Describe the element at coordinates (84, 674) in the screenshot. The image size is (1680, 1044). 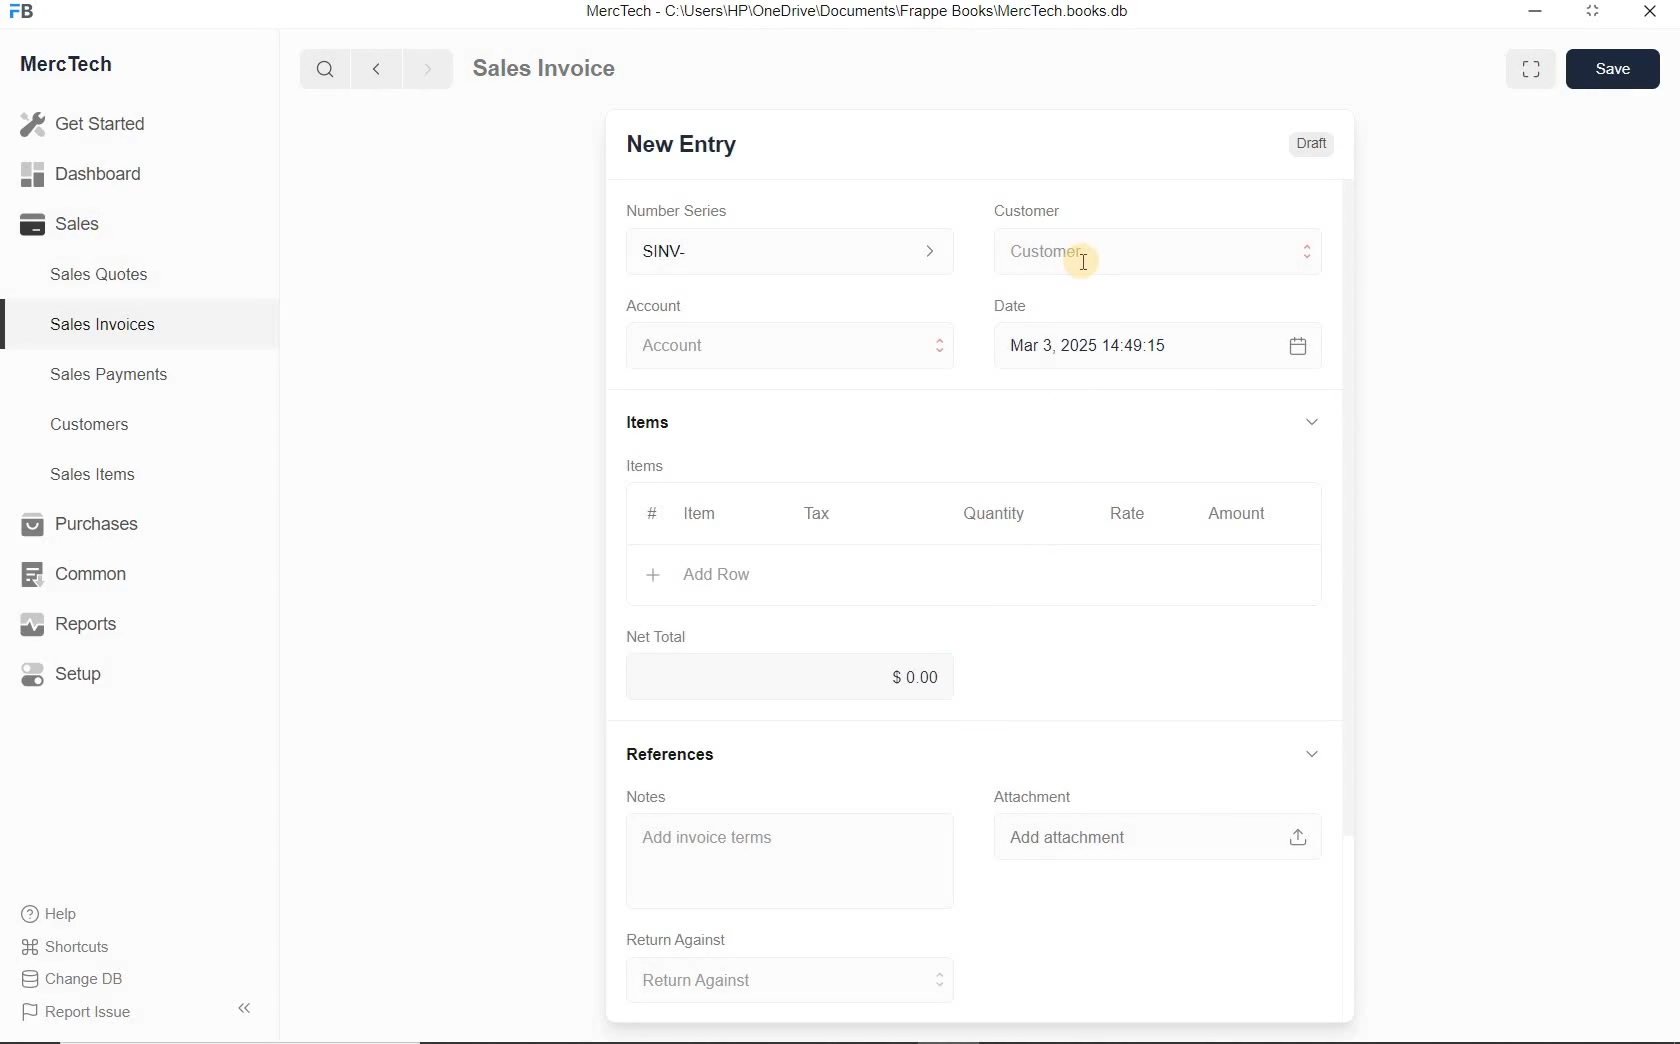
I see `Setup` at that location.